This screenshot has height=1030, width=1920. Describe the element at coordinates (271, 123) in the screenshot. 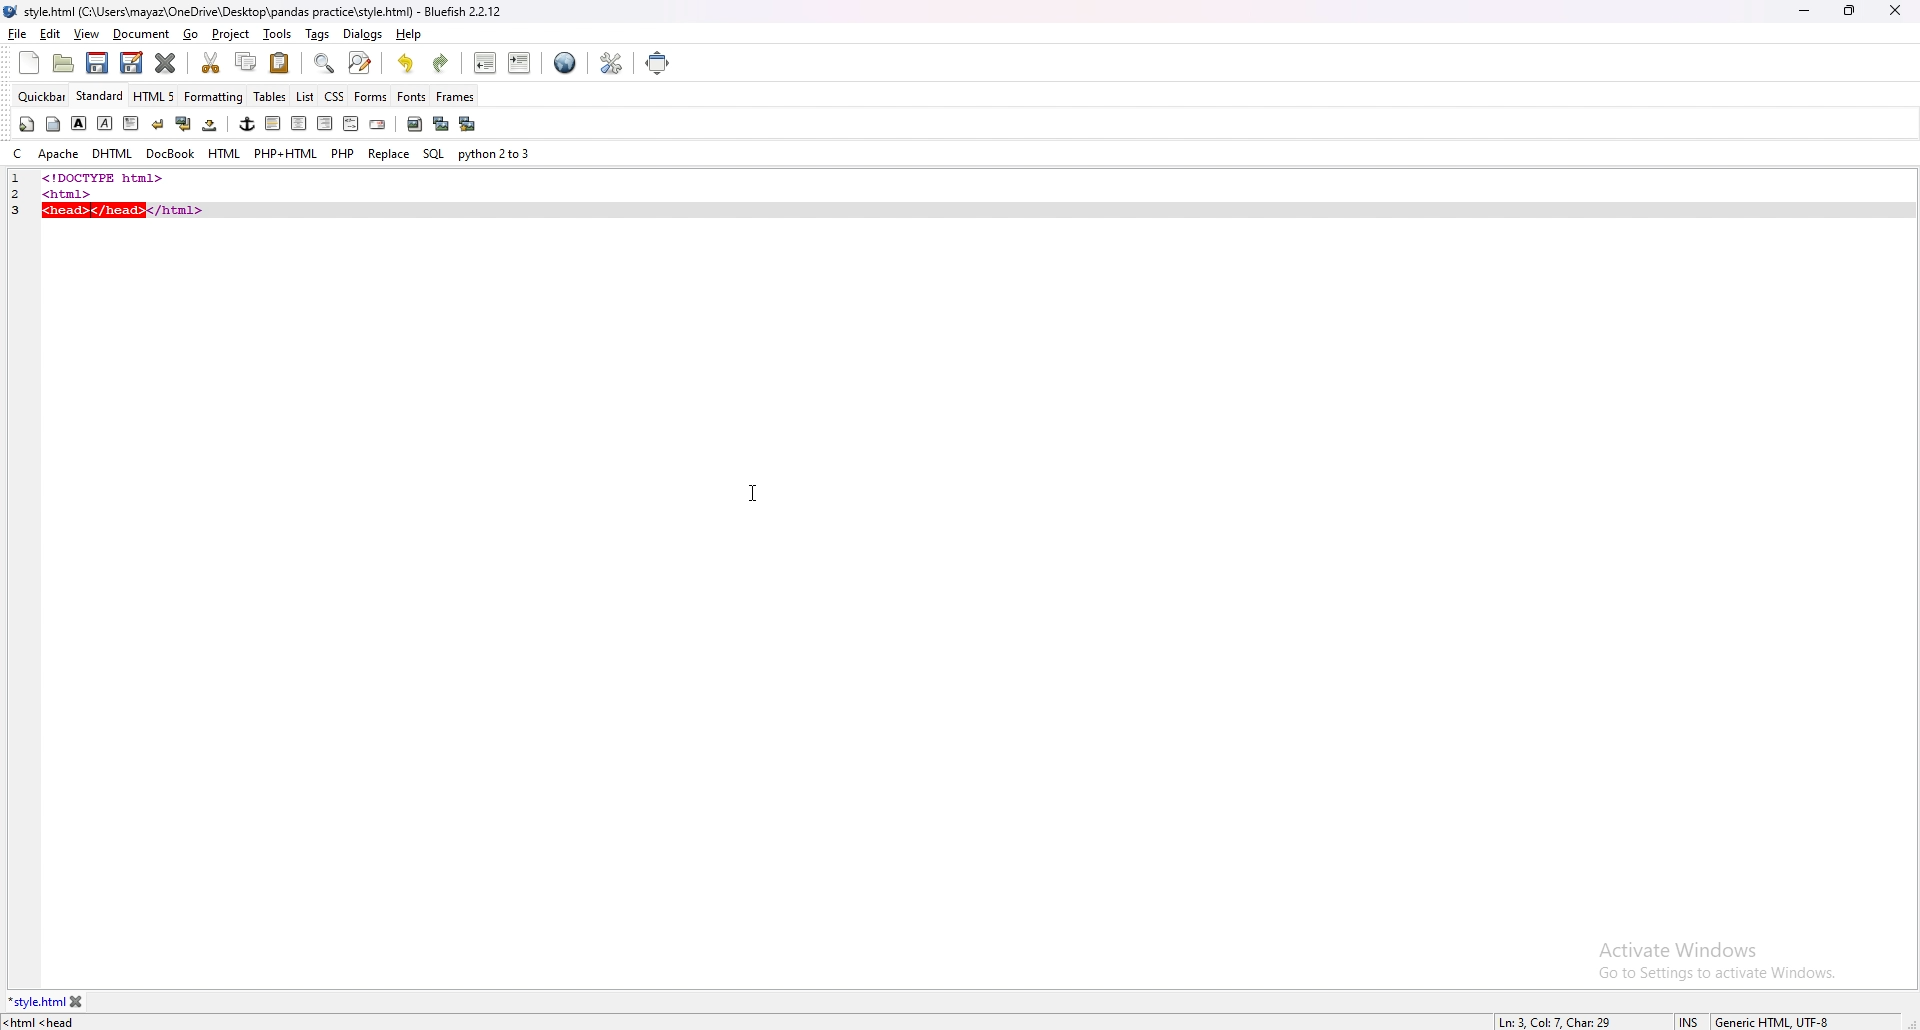

I see `left indent` at that location.